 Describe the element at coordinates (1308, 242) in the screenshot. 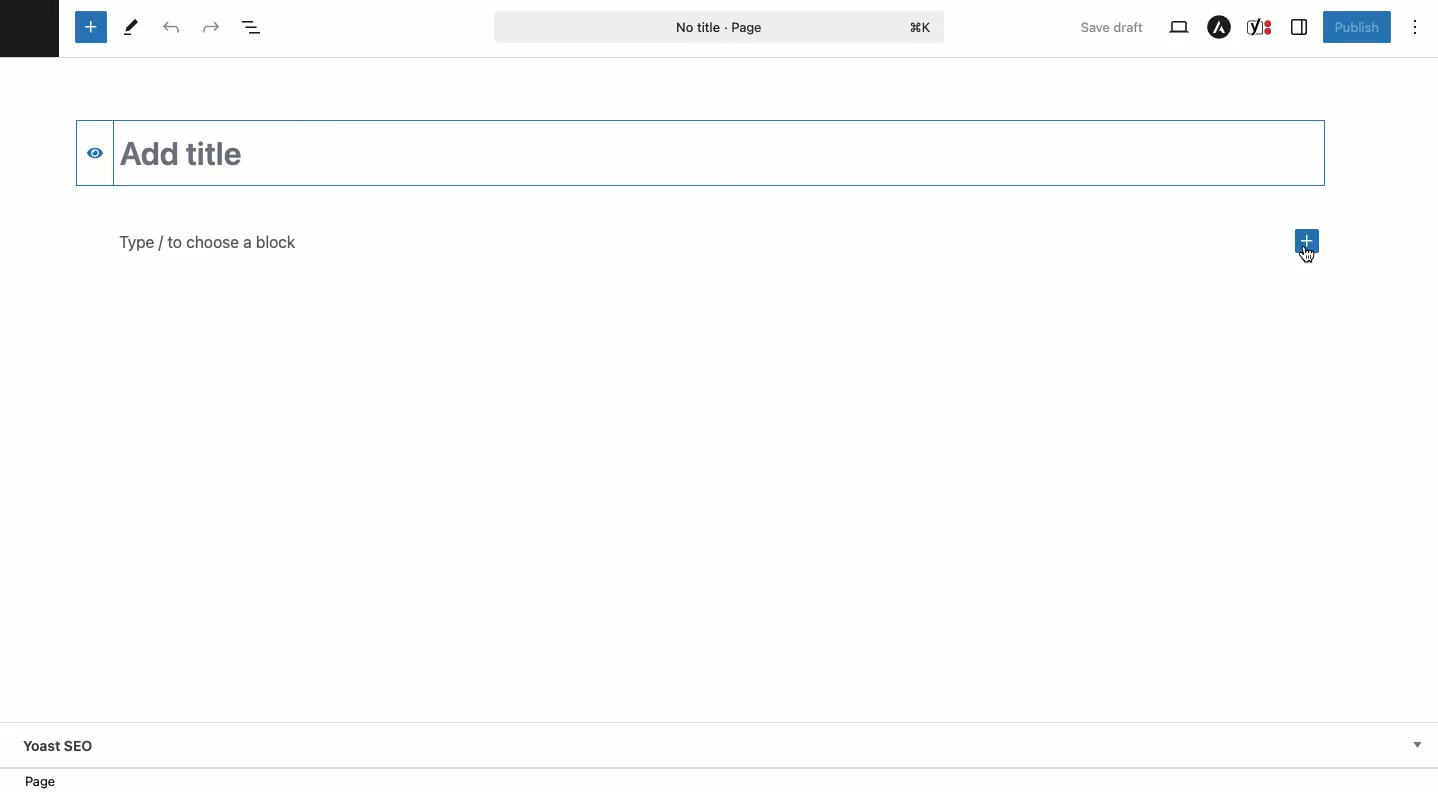

I see `Add block` at that location.